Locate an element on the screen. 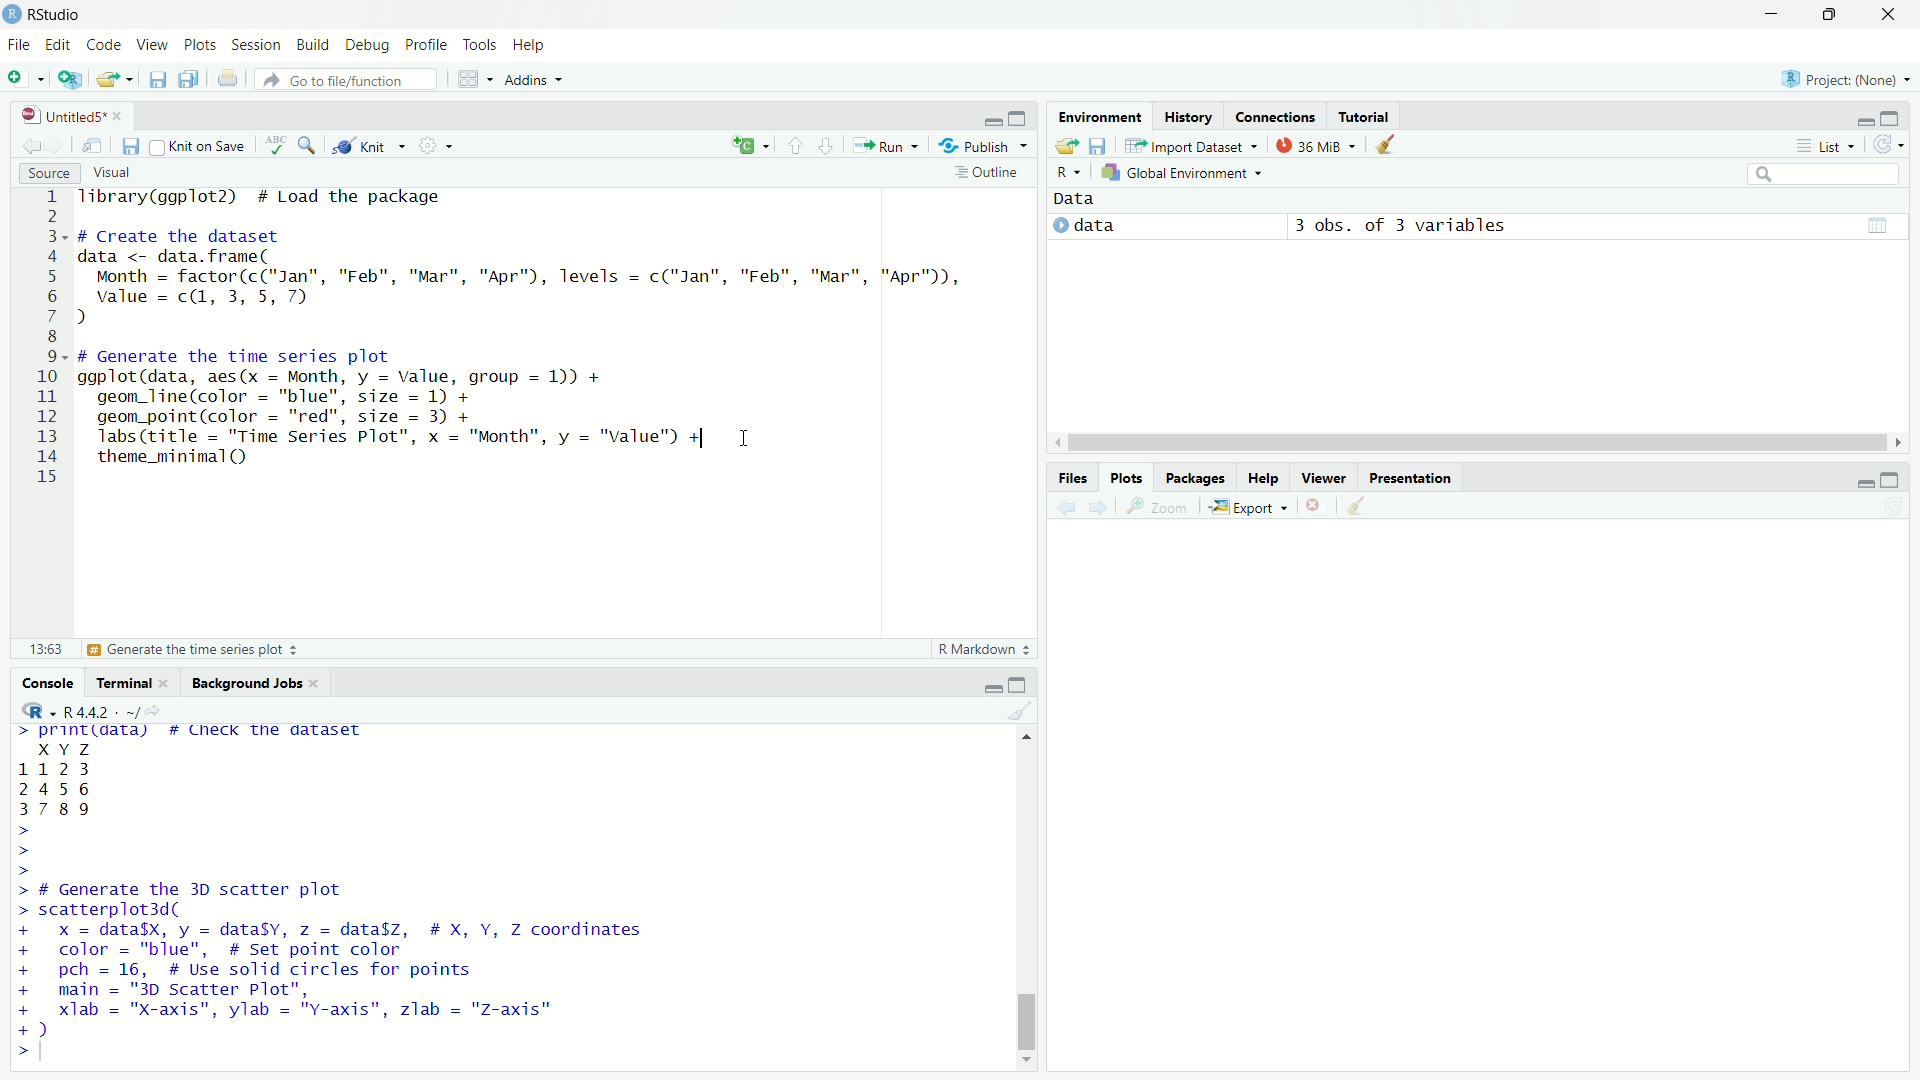 The image size is (1920, 1080). source is located at coordinates (45, 173).